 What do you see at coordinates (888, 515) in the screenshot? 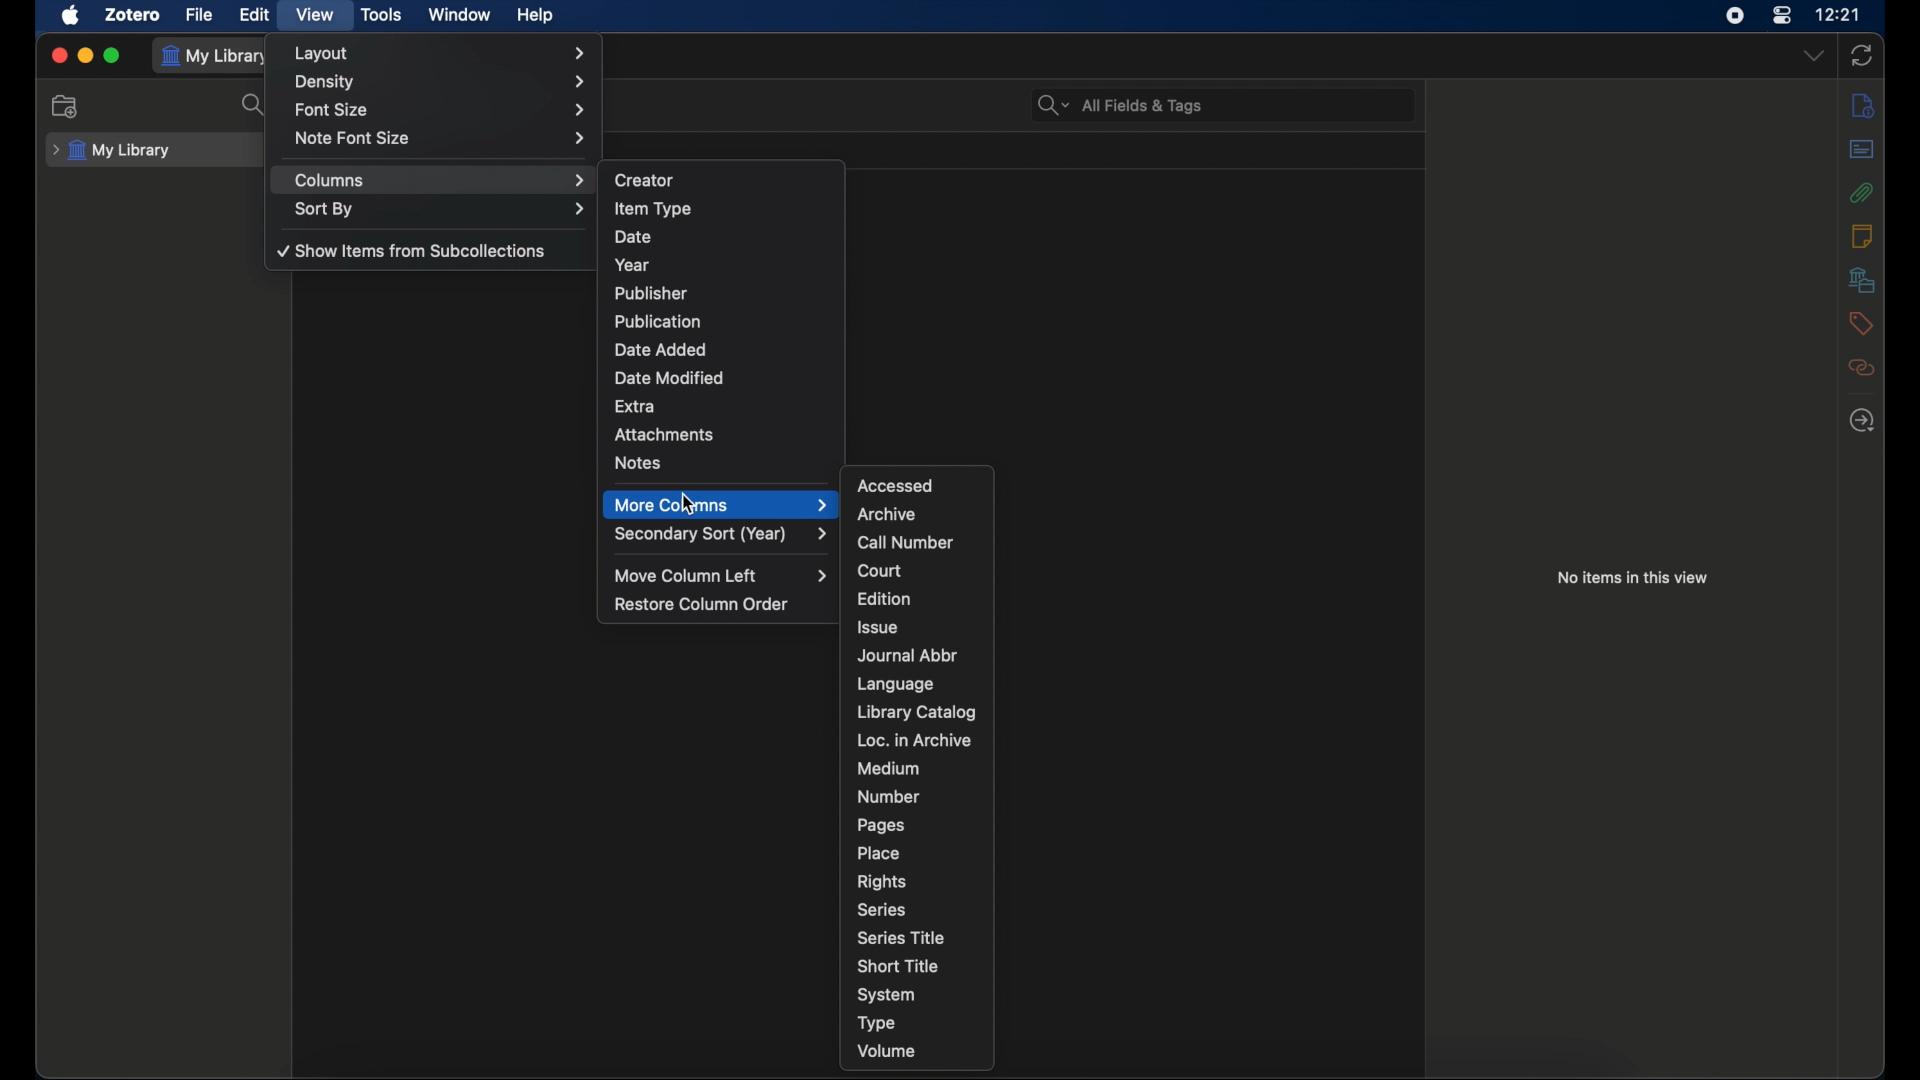
I see `archive` at bounding box center [888, 515].